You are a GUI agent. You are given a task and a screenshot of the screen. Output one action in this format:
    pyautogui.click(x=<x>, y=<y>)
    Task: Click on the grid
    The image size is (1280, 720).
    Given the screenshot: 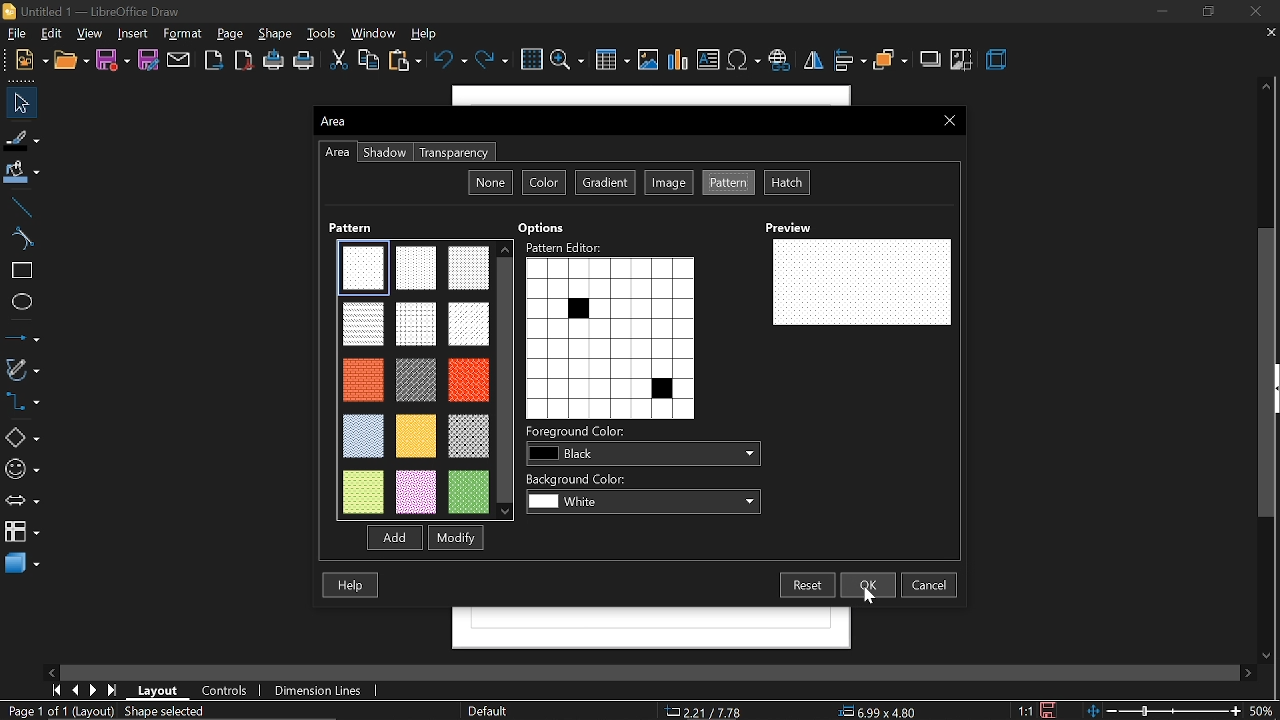 What is the action you would take?
    pyautogui.click(x=533, y=59)
    